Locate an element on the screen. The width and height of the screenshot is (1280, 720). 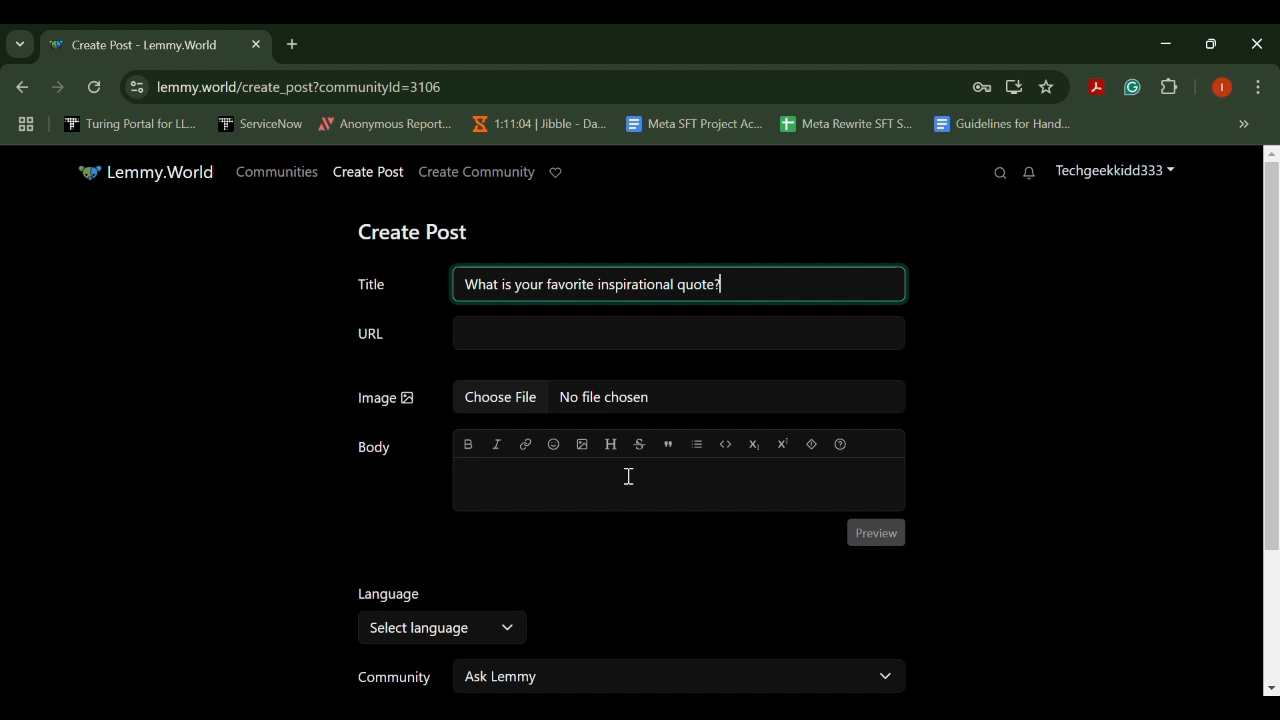
Title: What is your favorite inspirational quote? is located at coordinates (626, 284).